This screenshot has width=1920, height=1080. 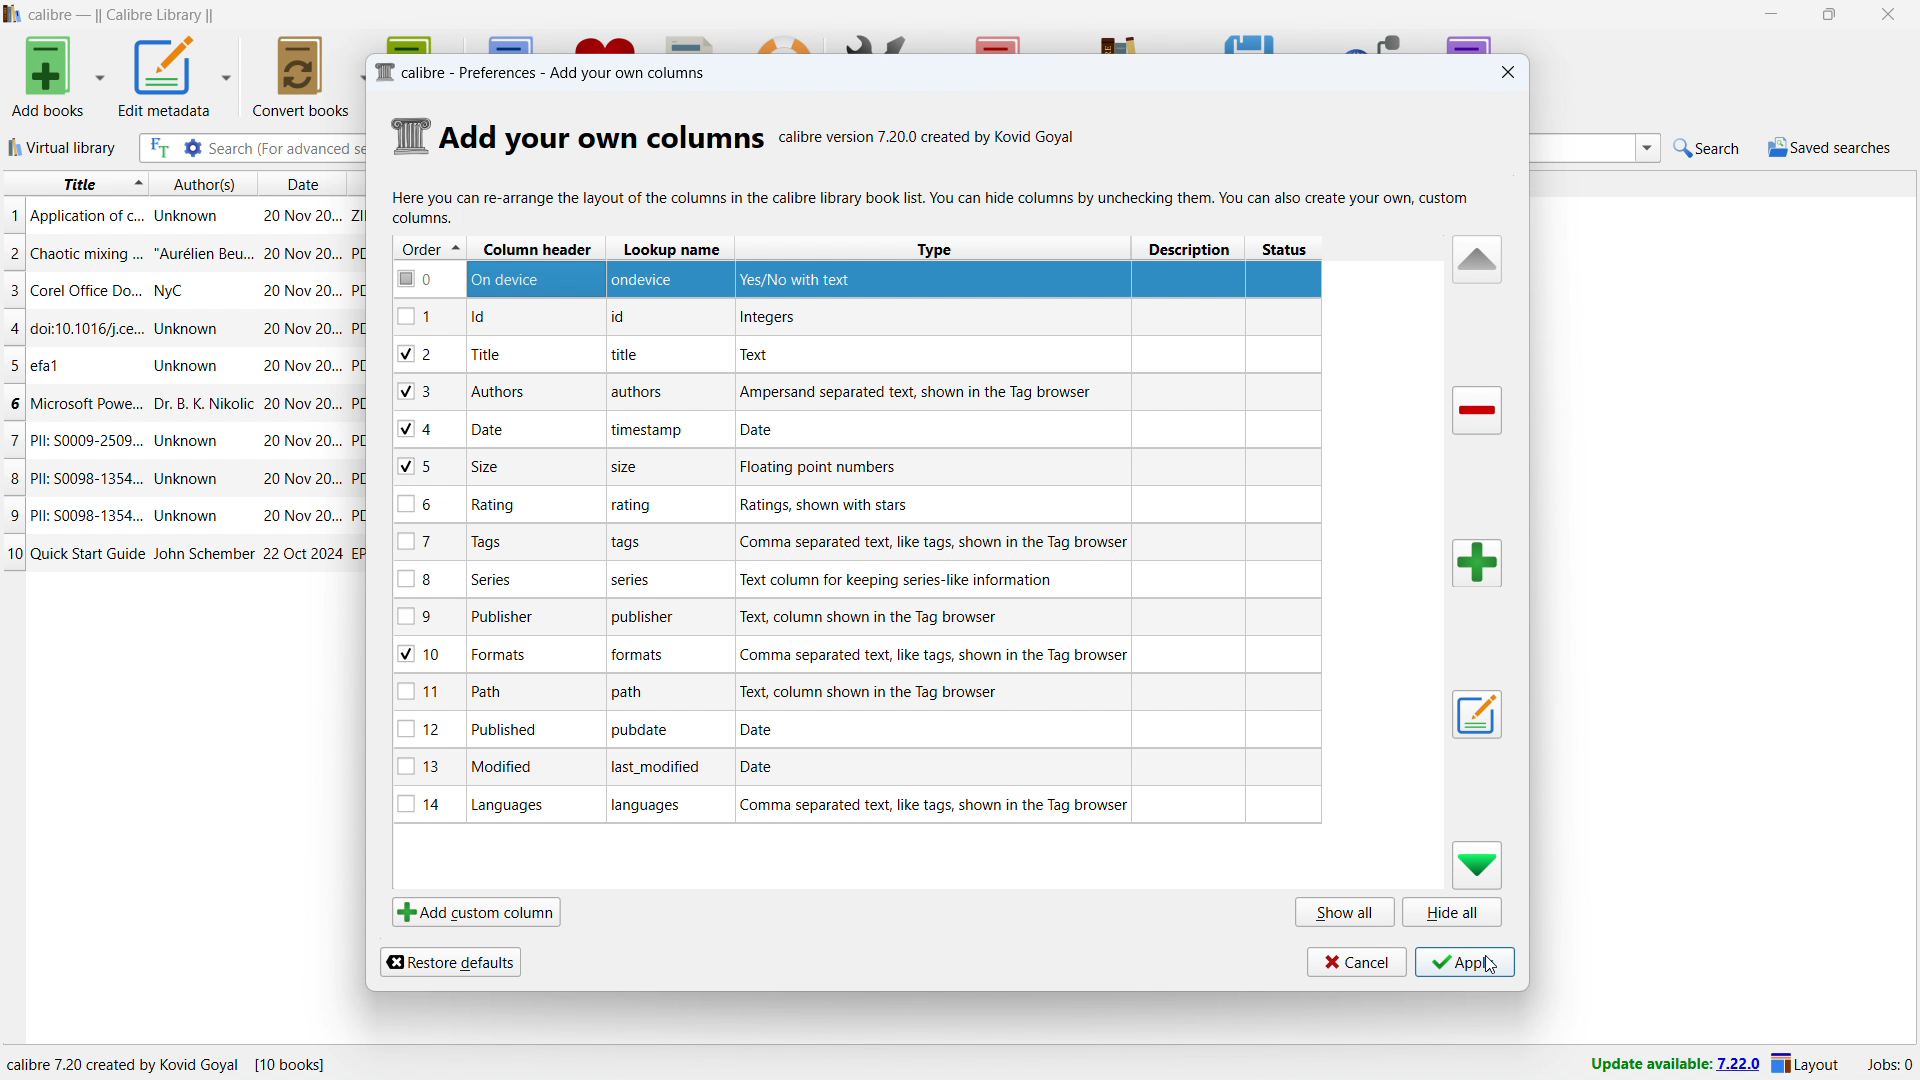 I want to click on title, so click(x=87, y=217).